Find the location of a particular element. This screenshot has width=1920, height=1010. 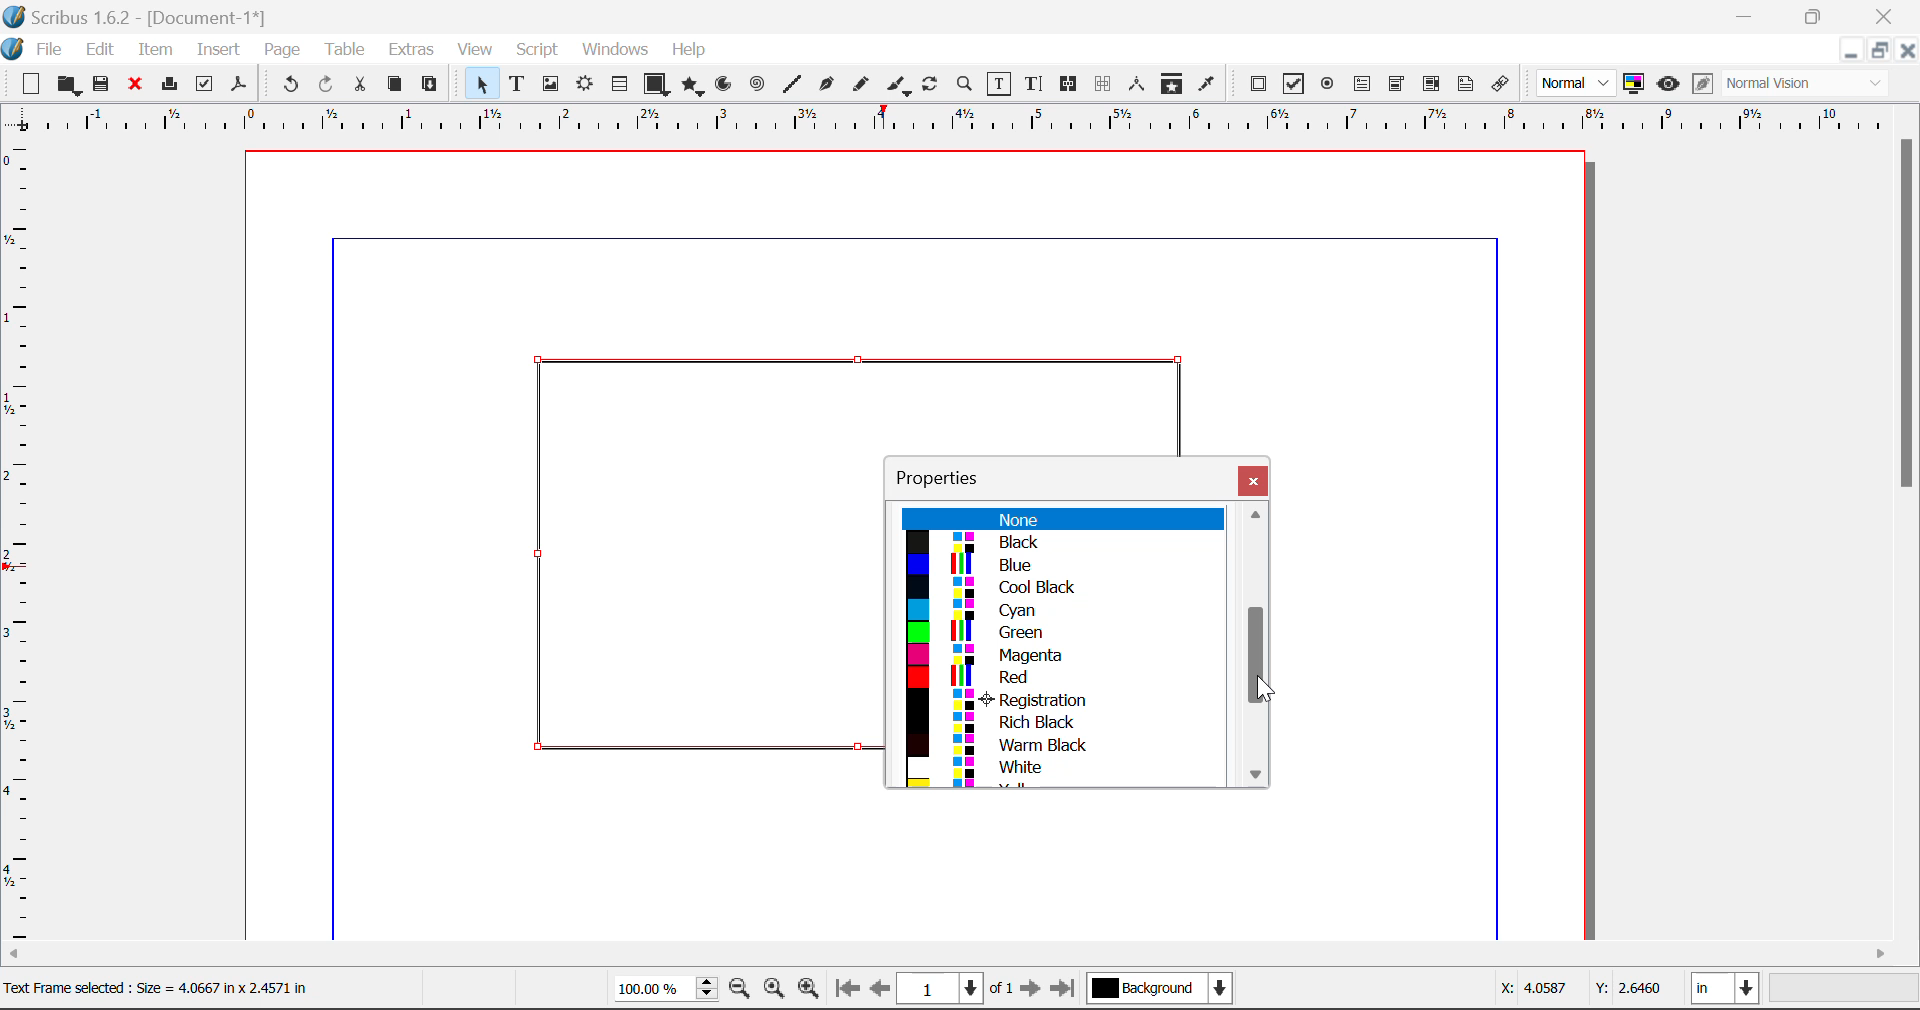

Close is located at coordinates (1886, 16).